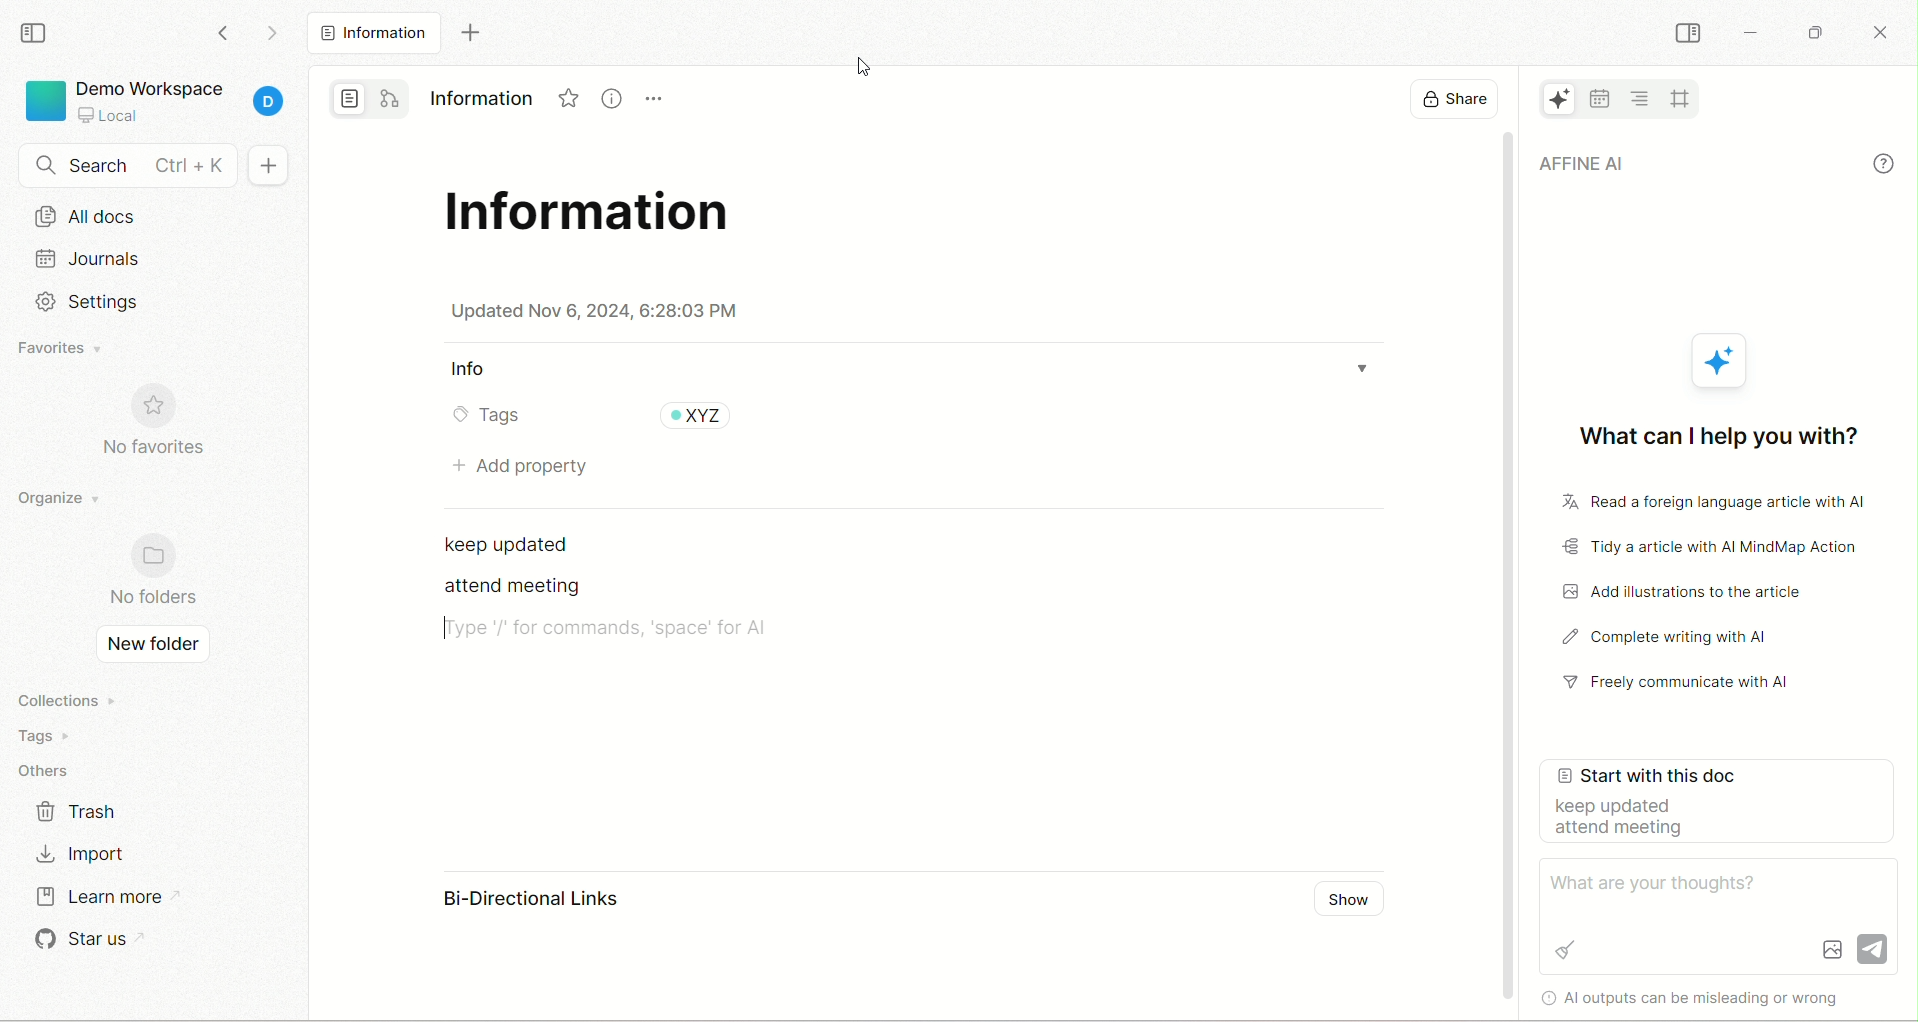 This screenshot has width=1918, height=1022. Describe the element at coordinates (1372, 362) in the screenshot. I see `Dropdown menu` at that location.